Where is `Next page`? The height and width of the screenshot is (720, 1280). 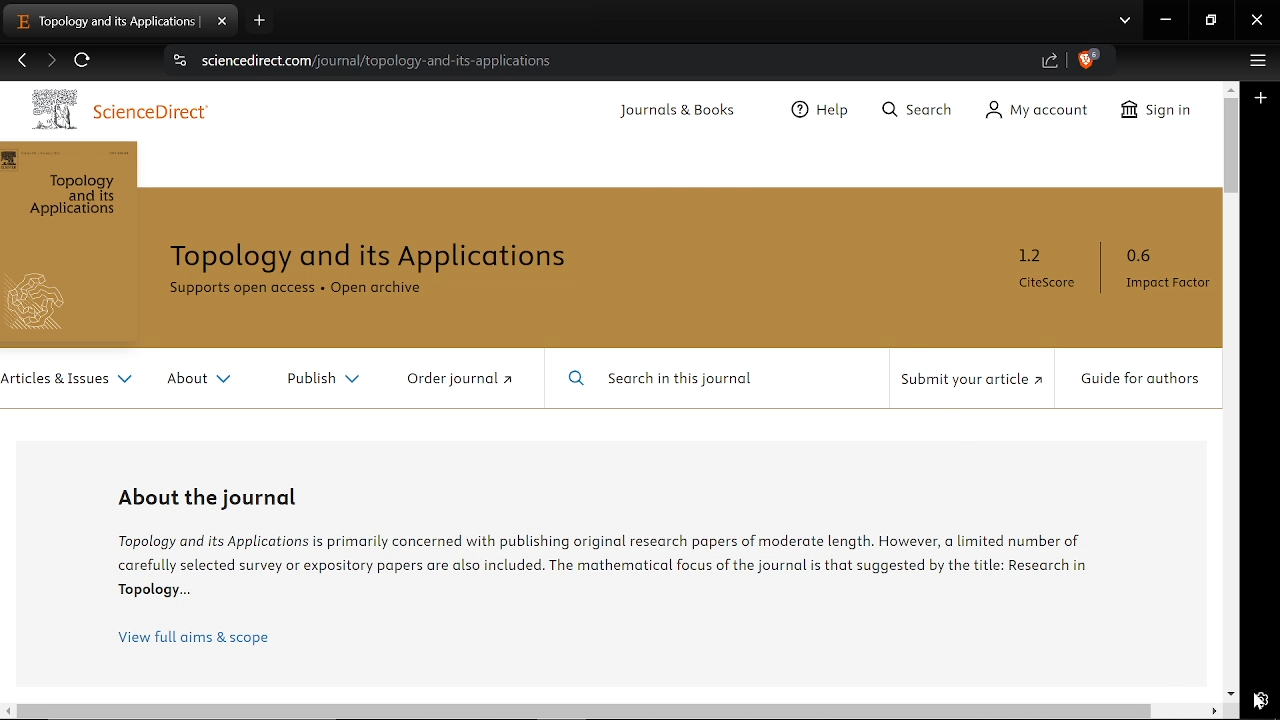
Next page is located at coordinates (51, 62).